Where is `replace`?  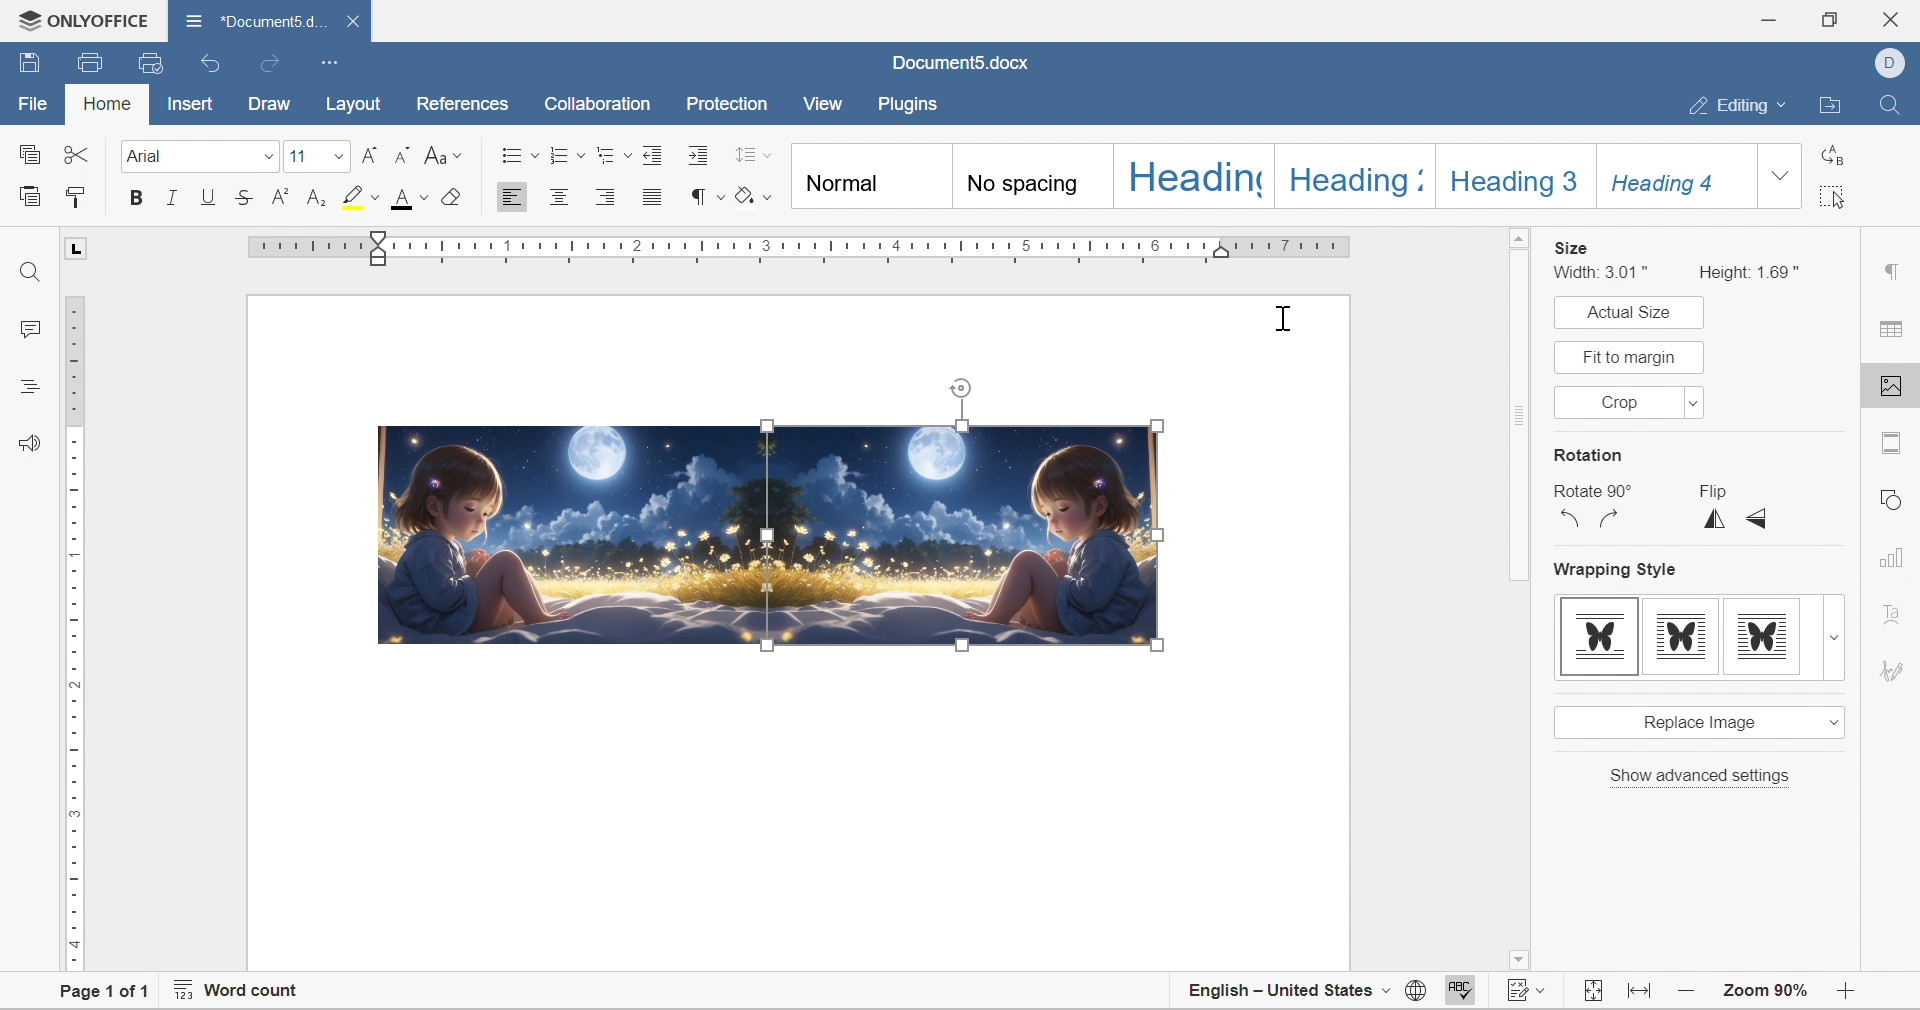
replace is located at coordinates (1830, 152).